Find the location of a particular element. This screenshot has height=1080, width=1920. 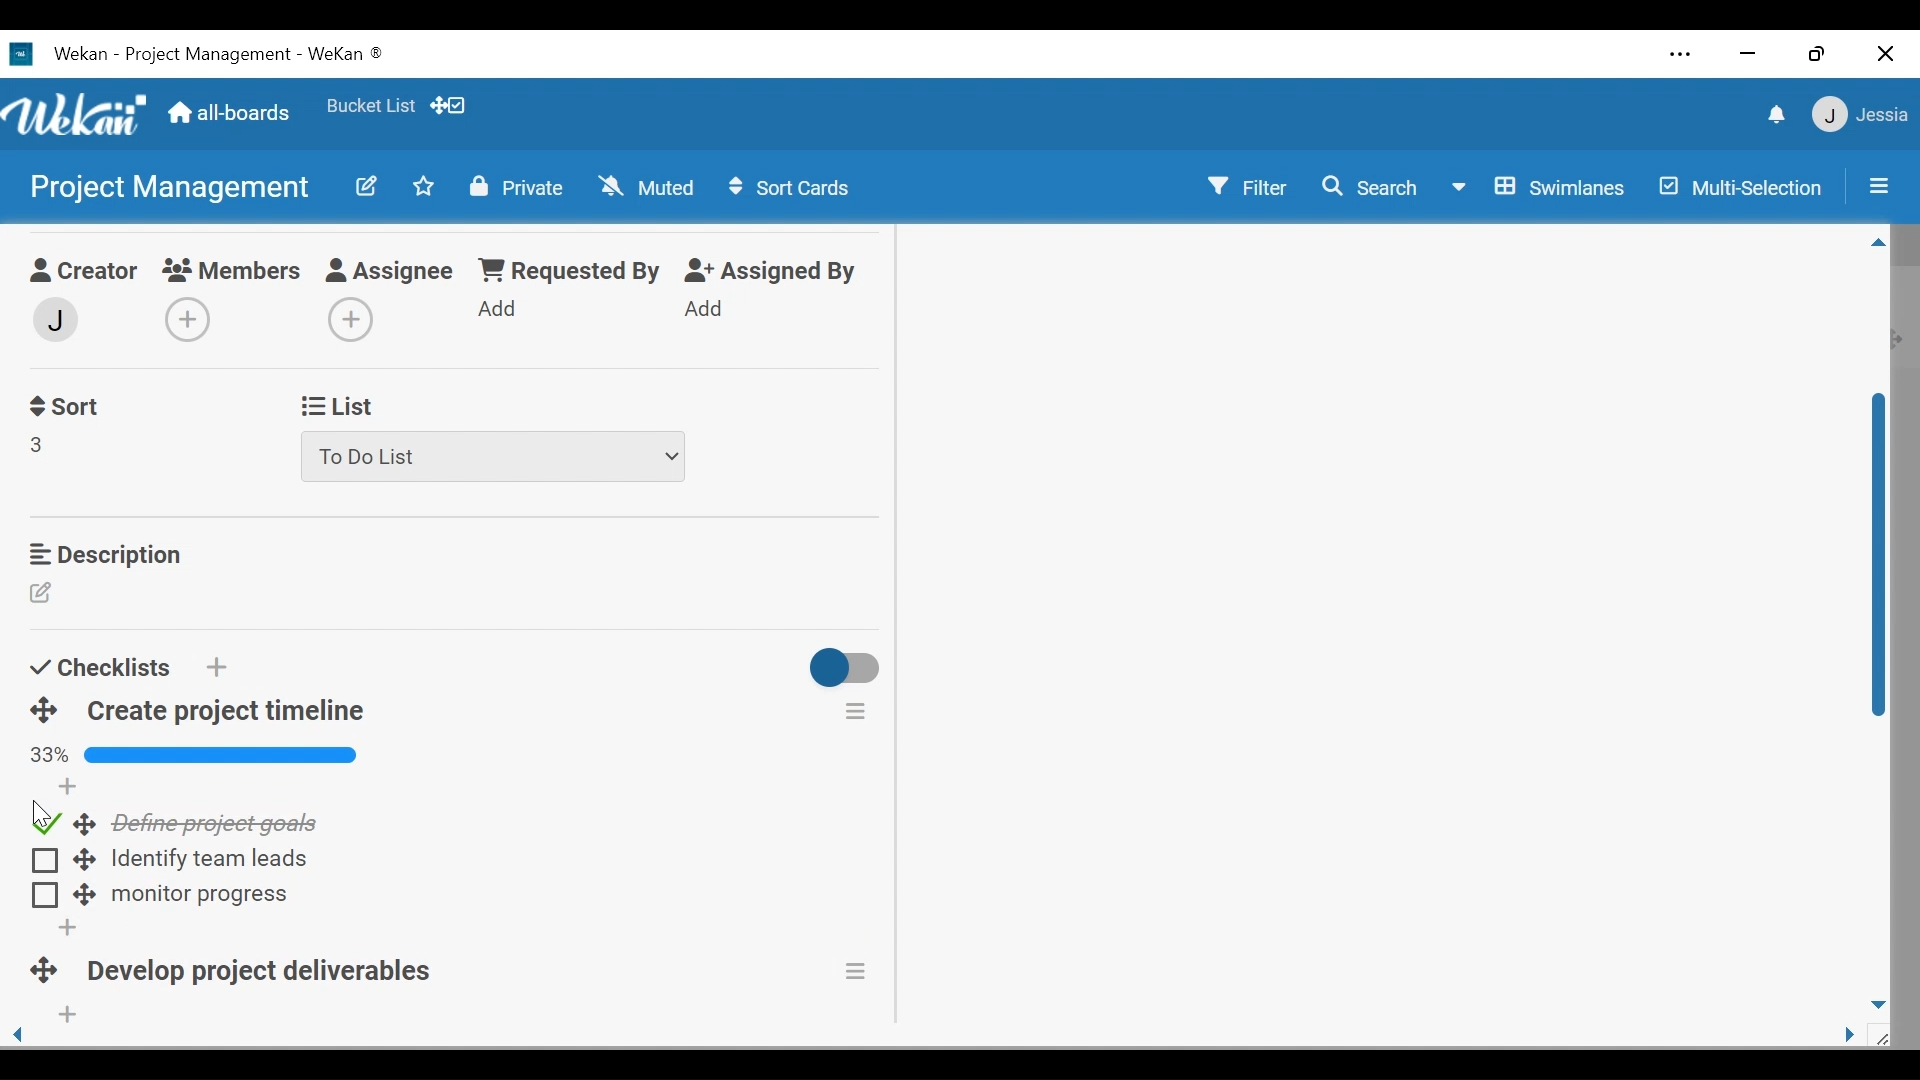

Checklist name is located at coordinates (226, 712).